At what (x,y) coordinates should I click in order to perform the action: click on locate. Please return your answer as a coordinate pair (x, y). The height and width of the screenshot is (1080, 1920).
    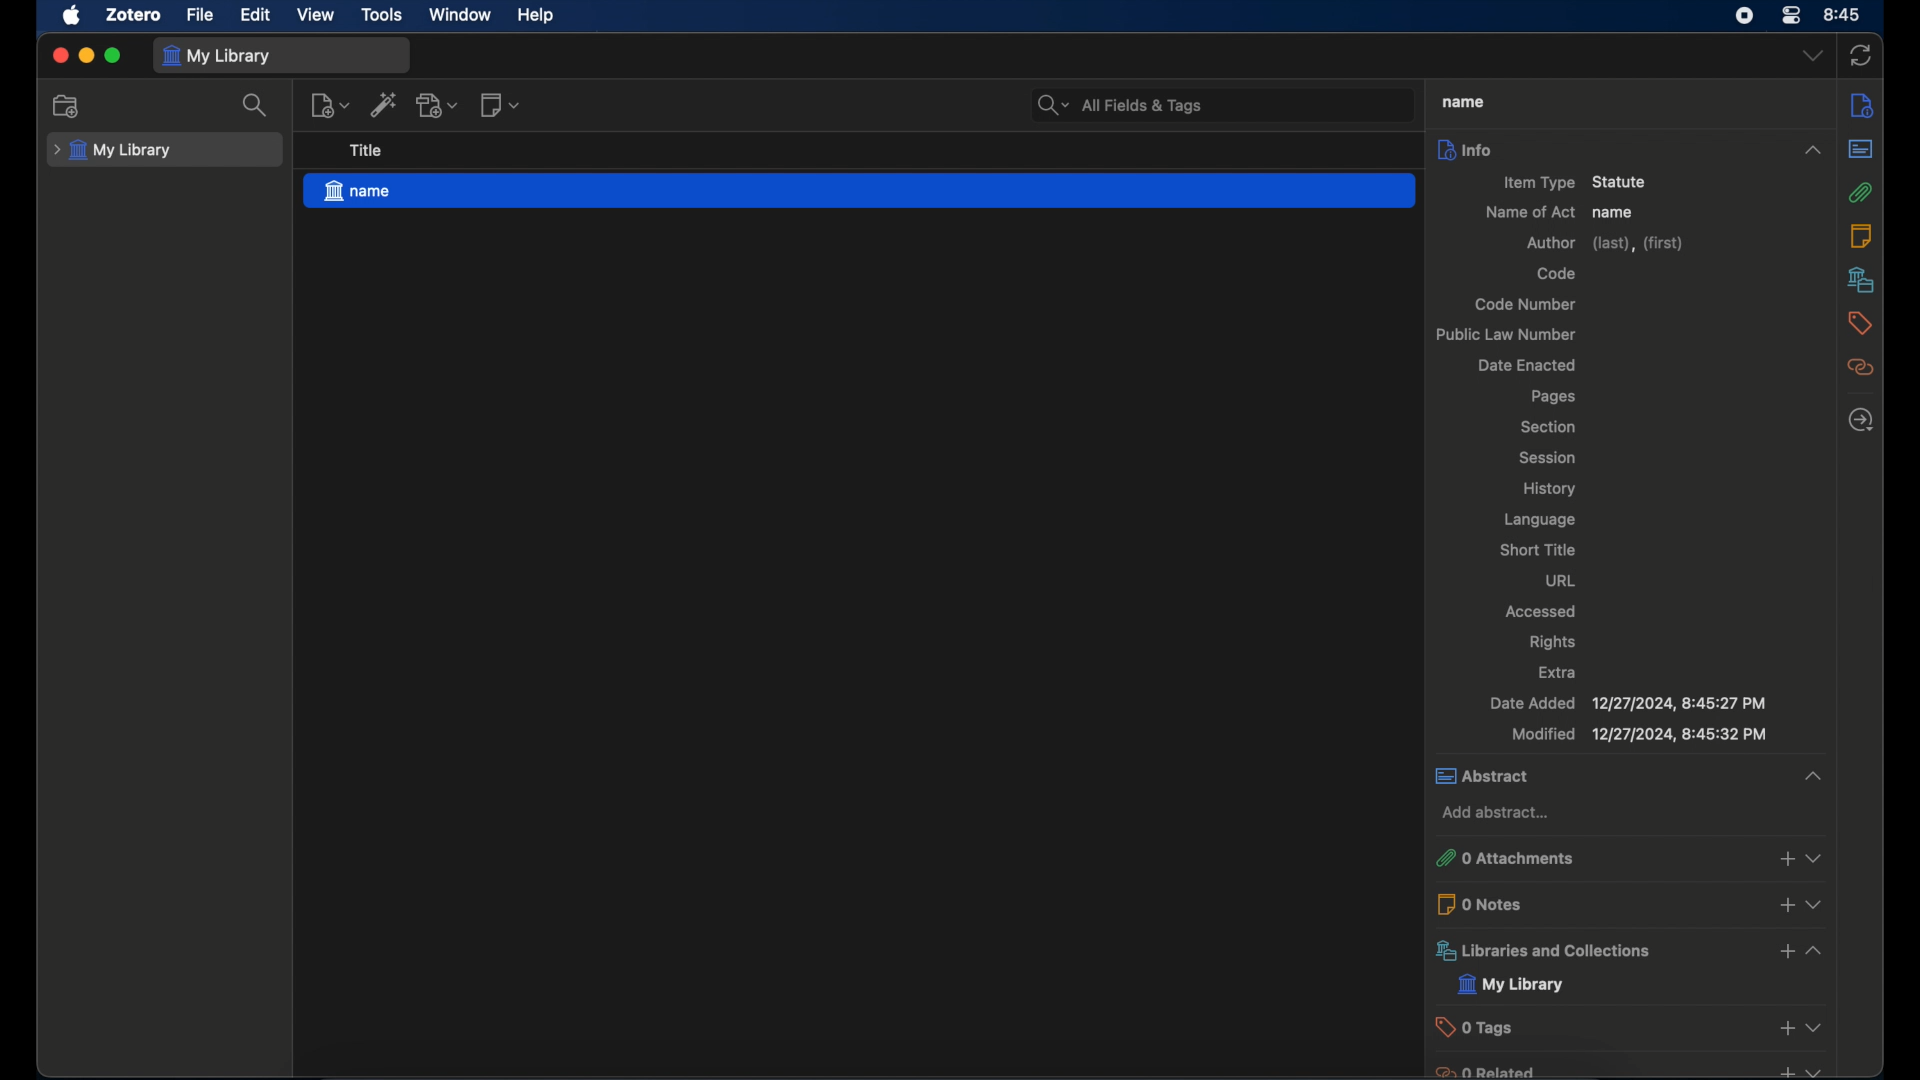
    Looking at the image, I should click on (1861, 421).